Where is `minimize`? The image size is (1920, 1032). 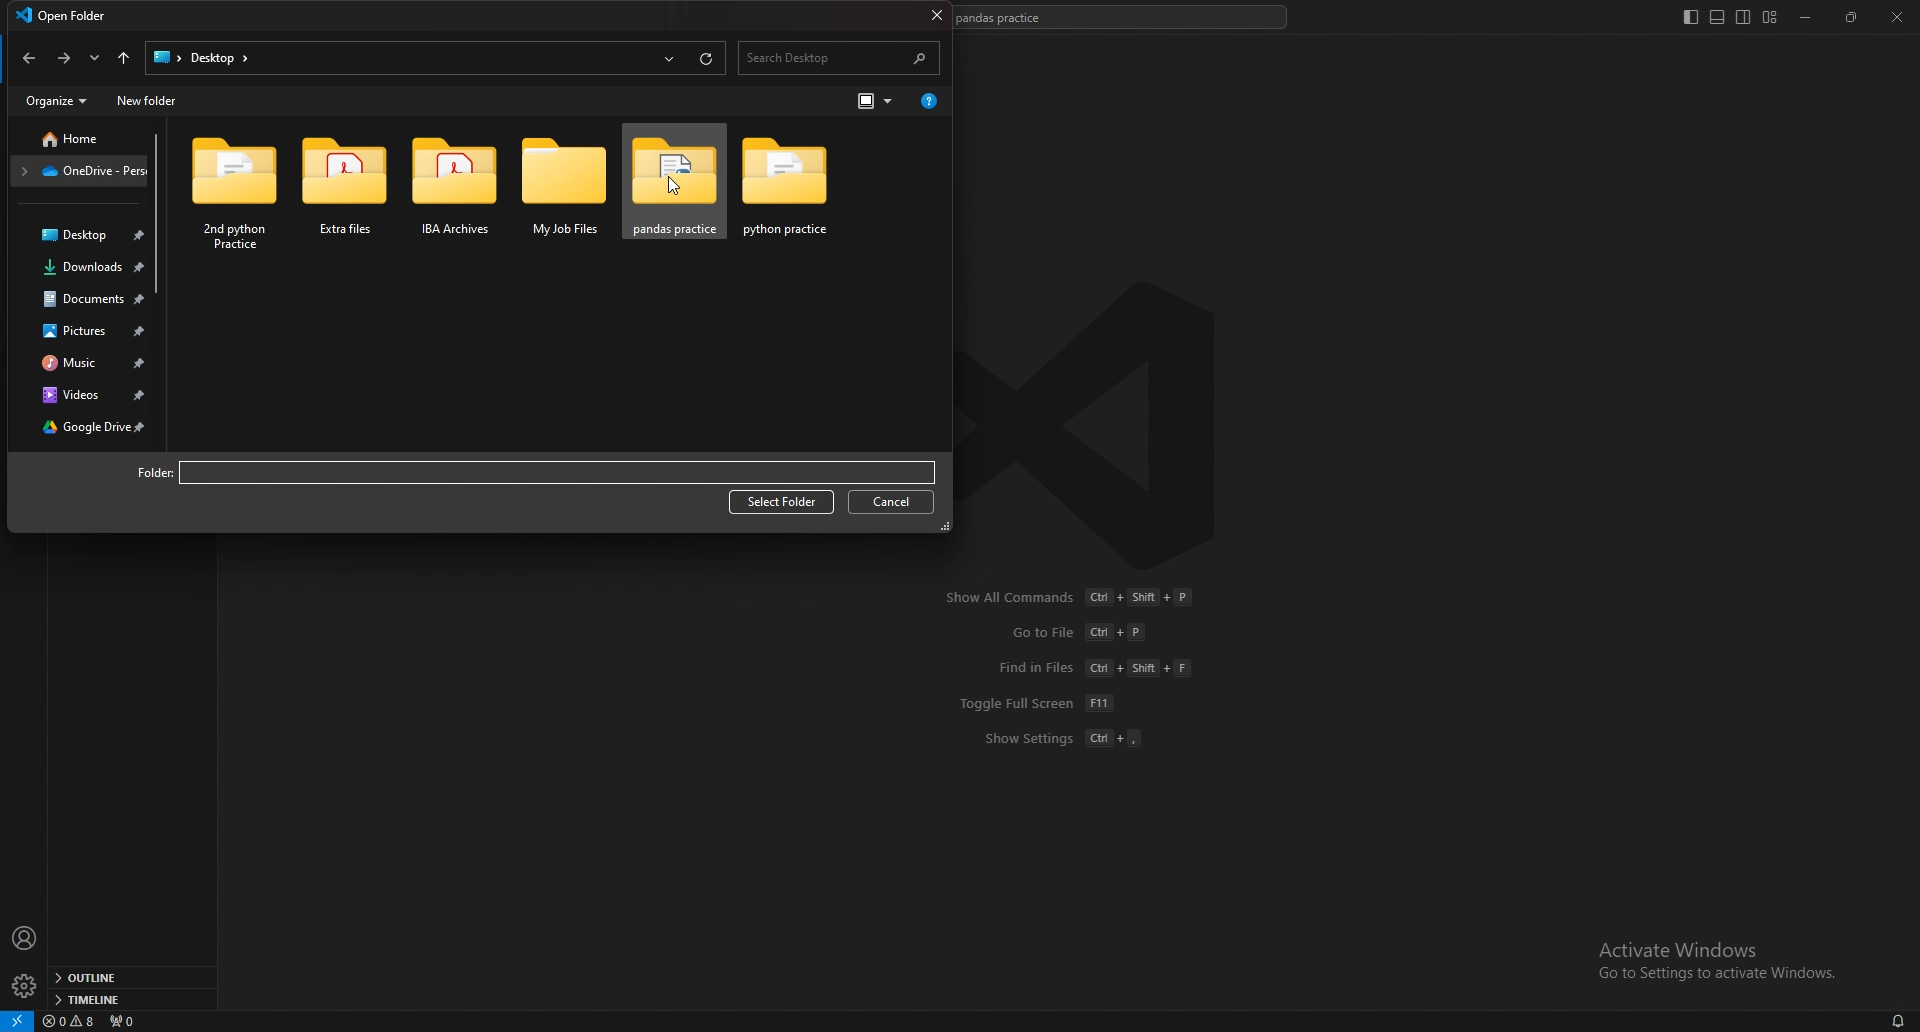
minimize is located at coordinates (1811, 18).